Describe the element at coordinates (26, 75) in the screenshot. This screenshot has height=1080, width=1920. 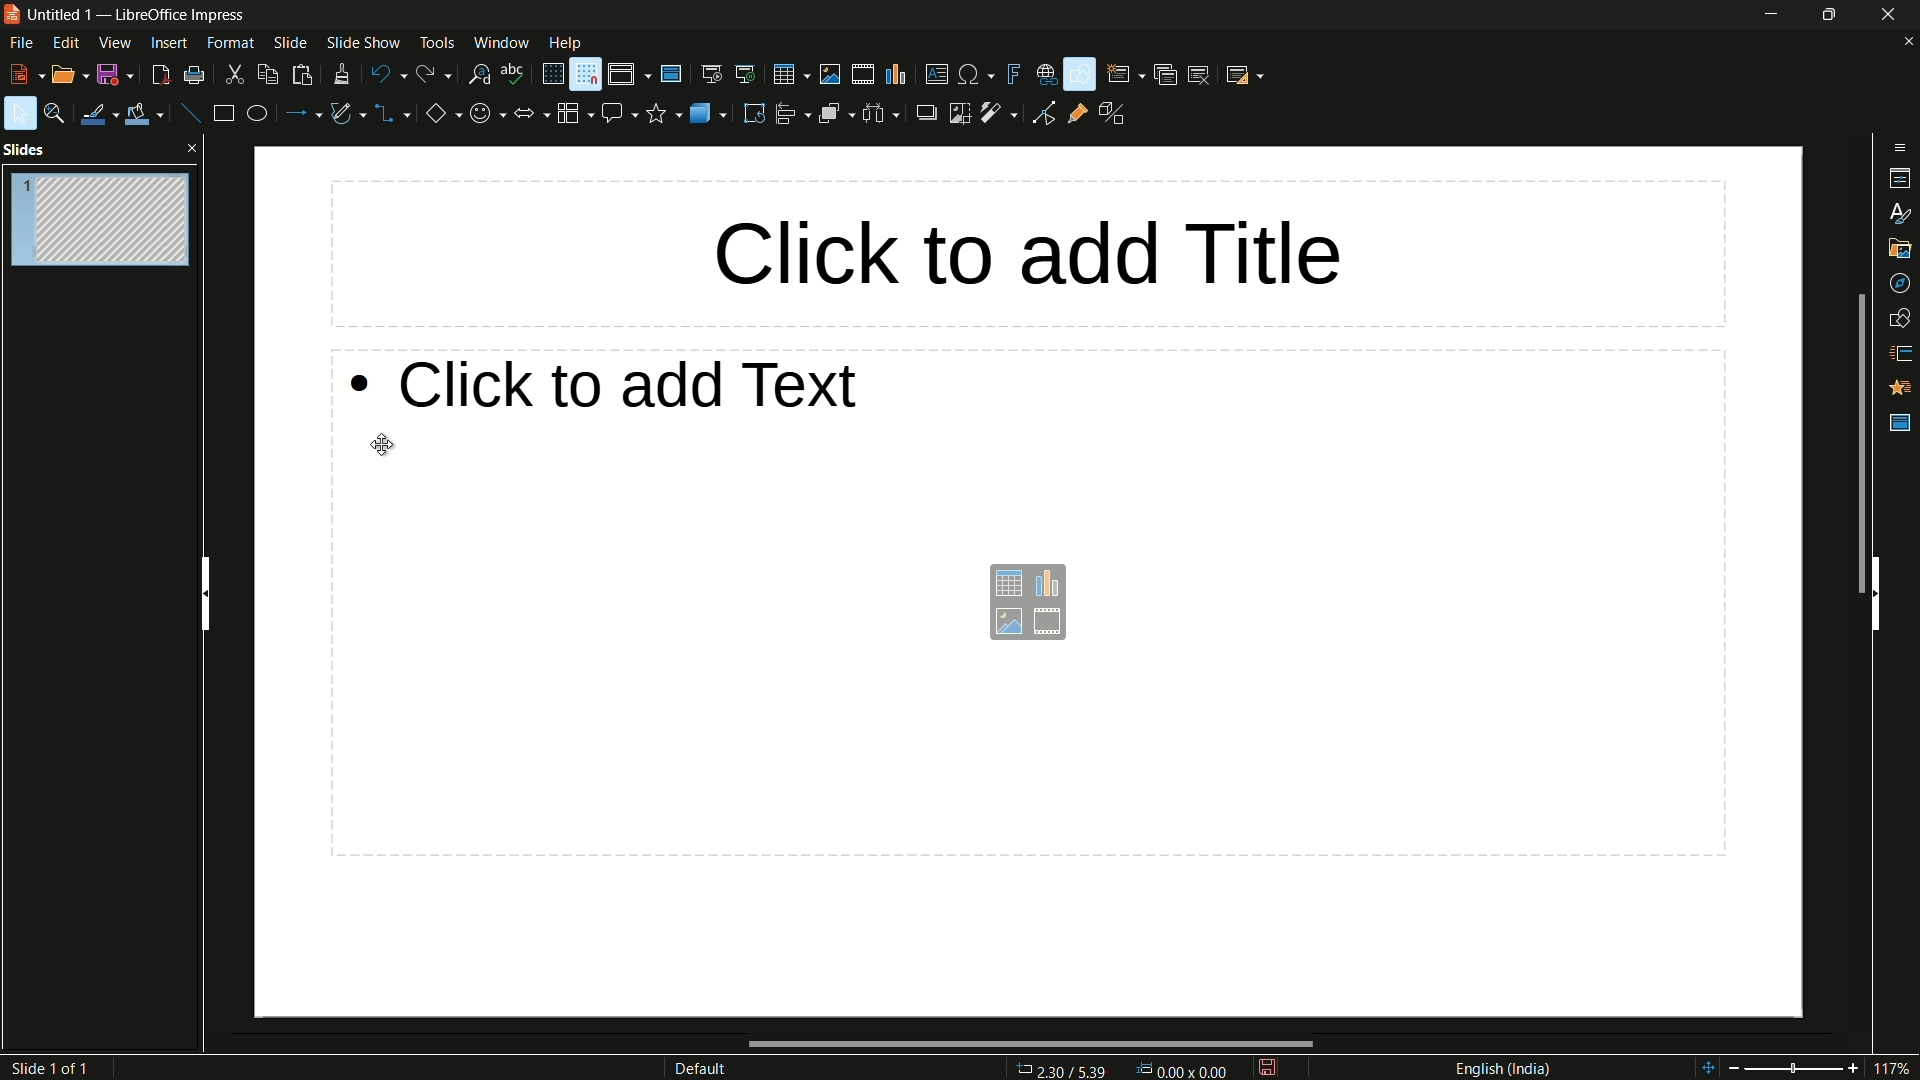
I see `new file` at that location.